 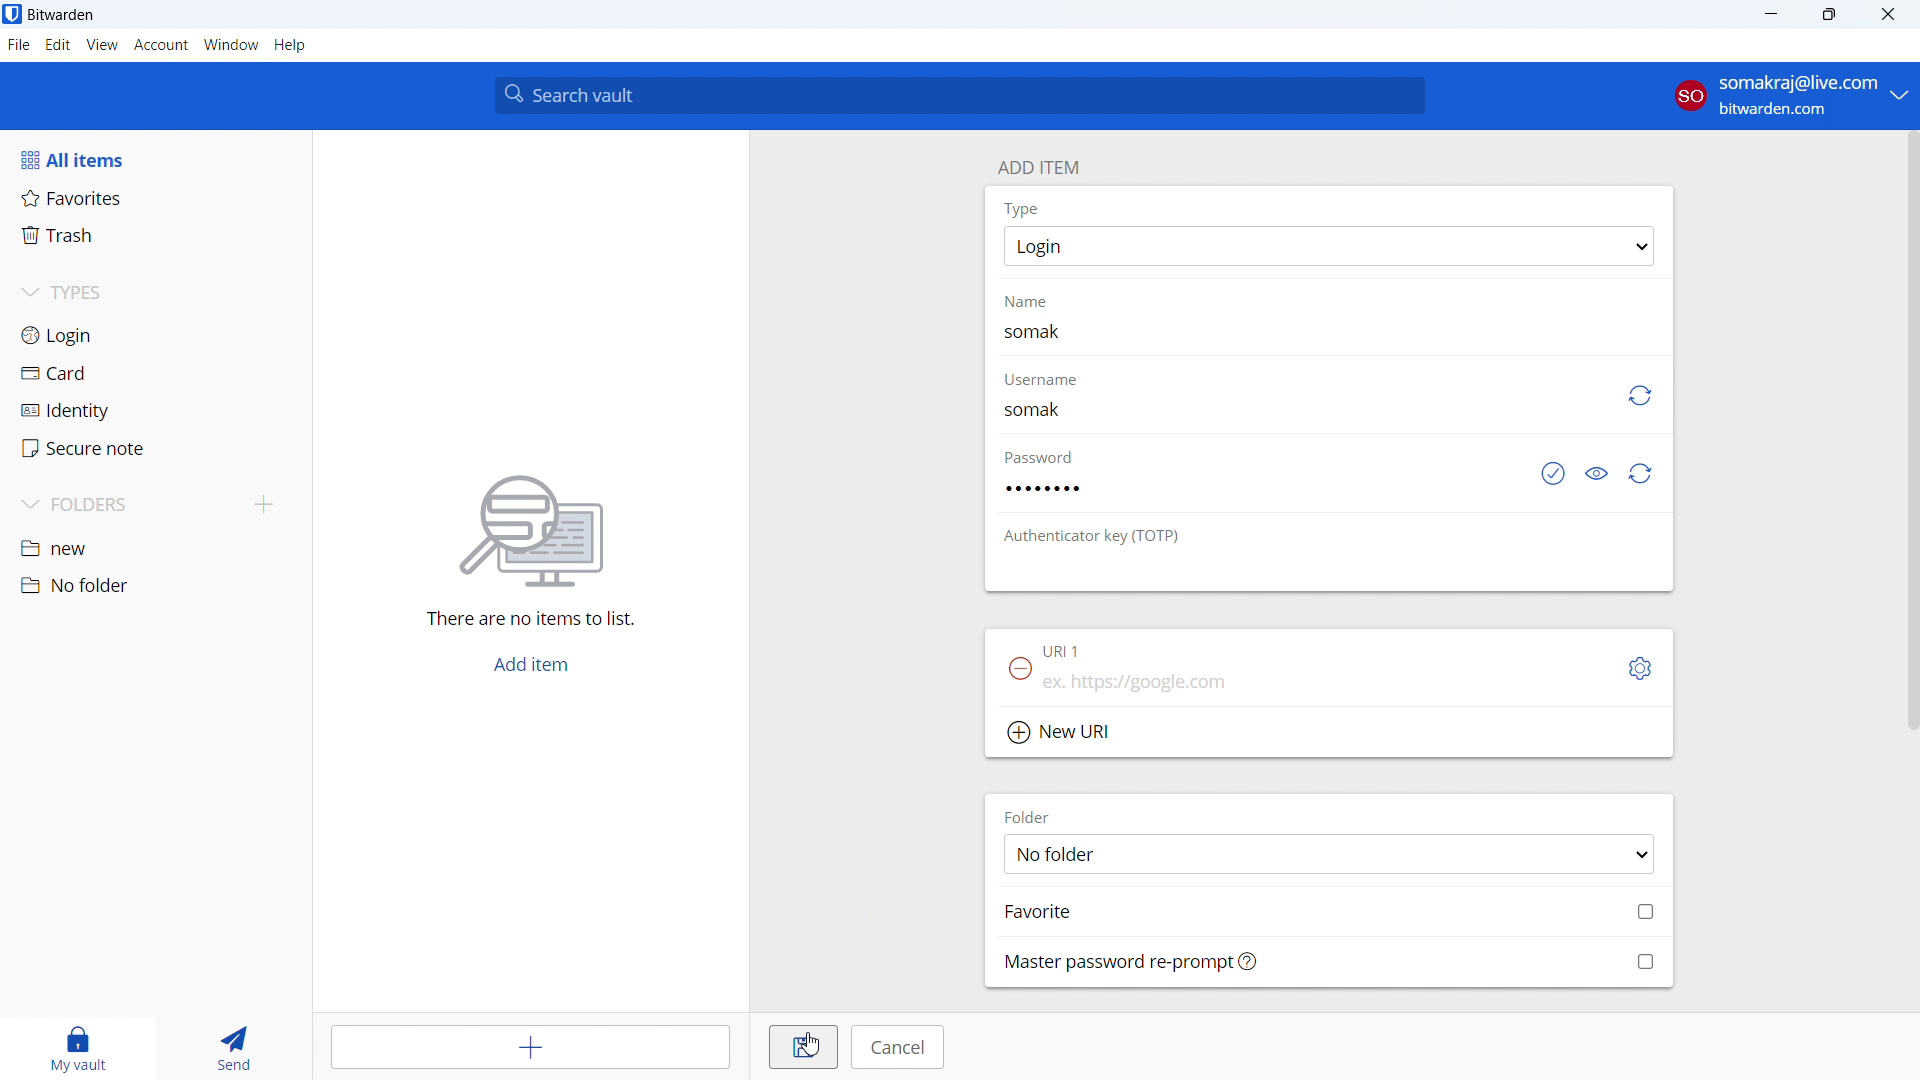 What do you see at coordinates (1329, 246) in the screenshot?
I see `select item type` at bounding box center [1329, 246].